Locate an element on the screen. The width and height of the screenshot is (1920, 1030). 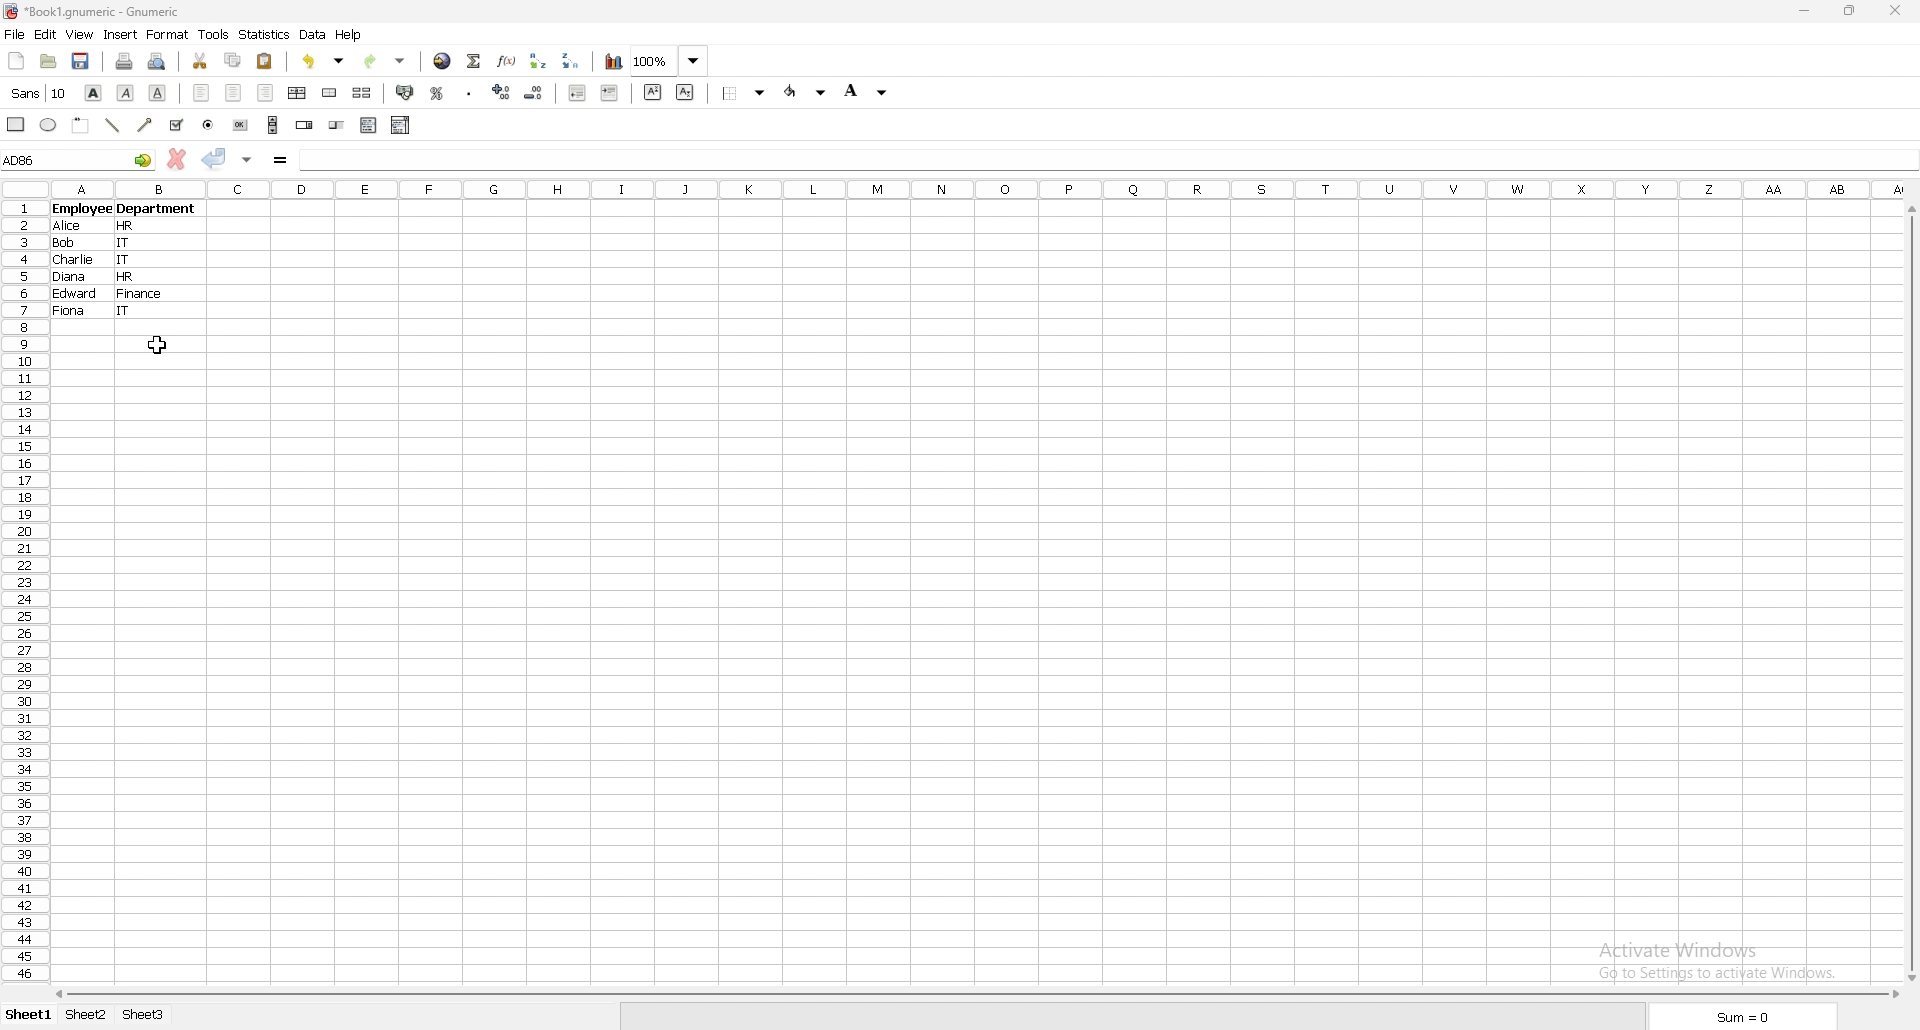
help is located at coordinates (350, 34).